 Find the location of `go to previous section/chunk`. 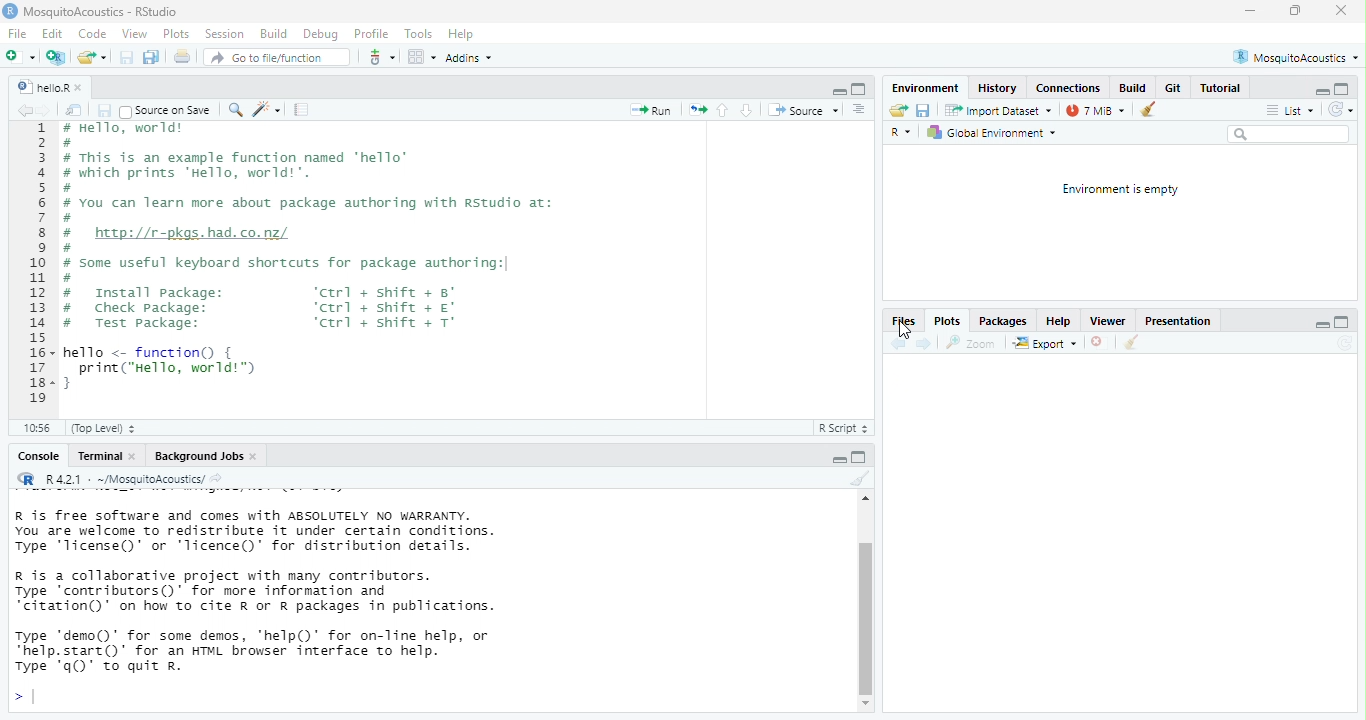

go to previous section/chunk is located at coordinates (724, 112).